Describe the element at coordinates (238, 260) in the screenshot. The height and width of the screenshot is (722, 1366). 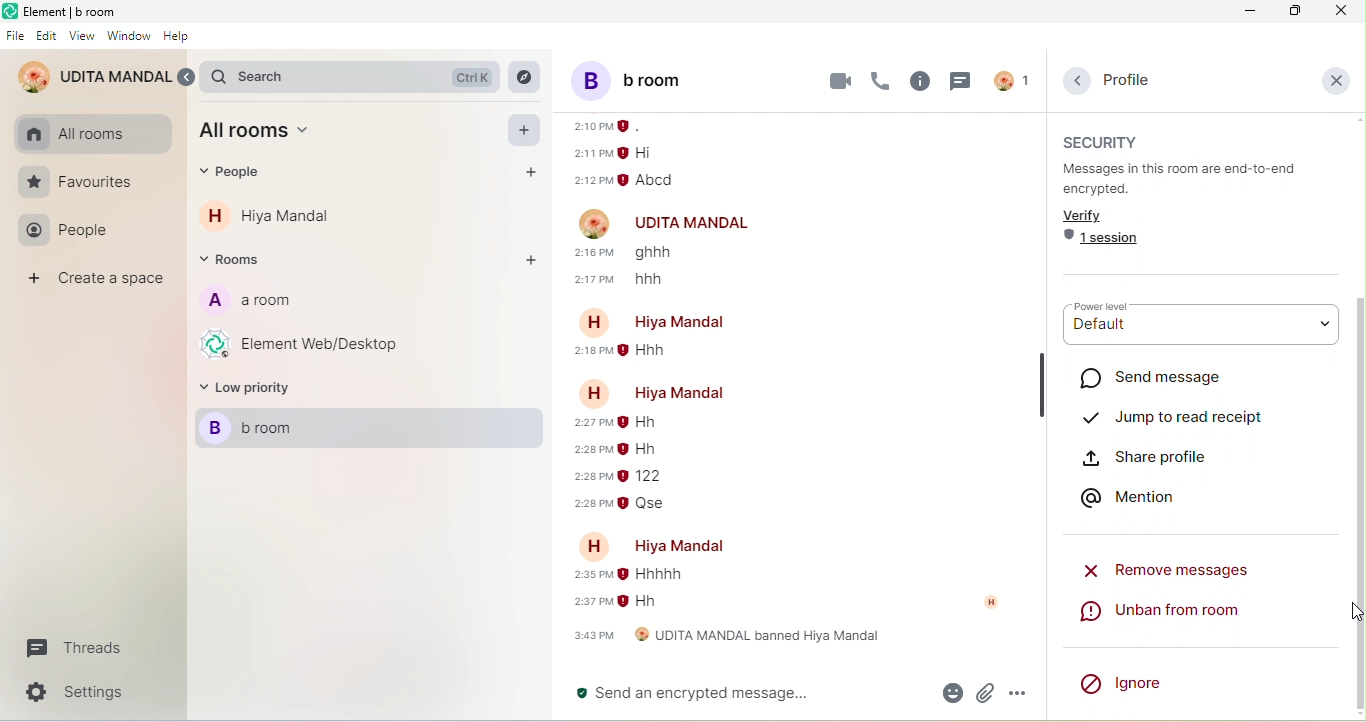
I see `rooms` at that location.